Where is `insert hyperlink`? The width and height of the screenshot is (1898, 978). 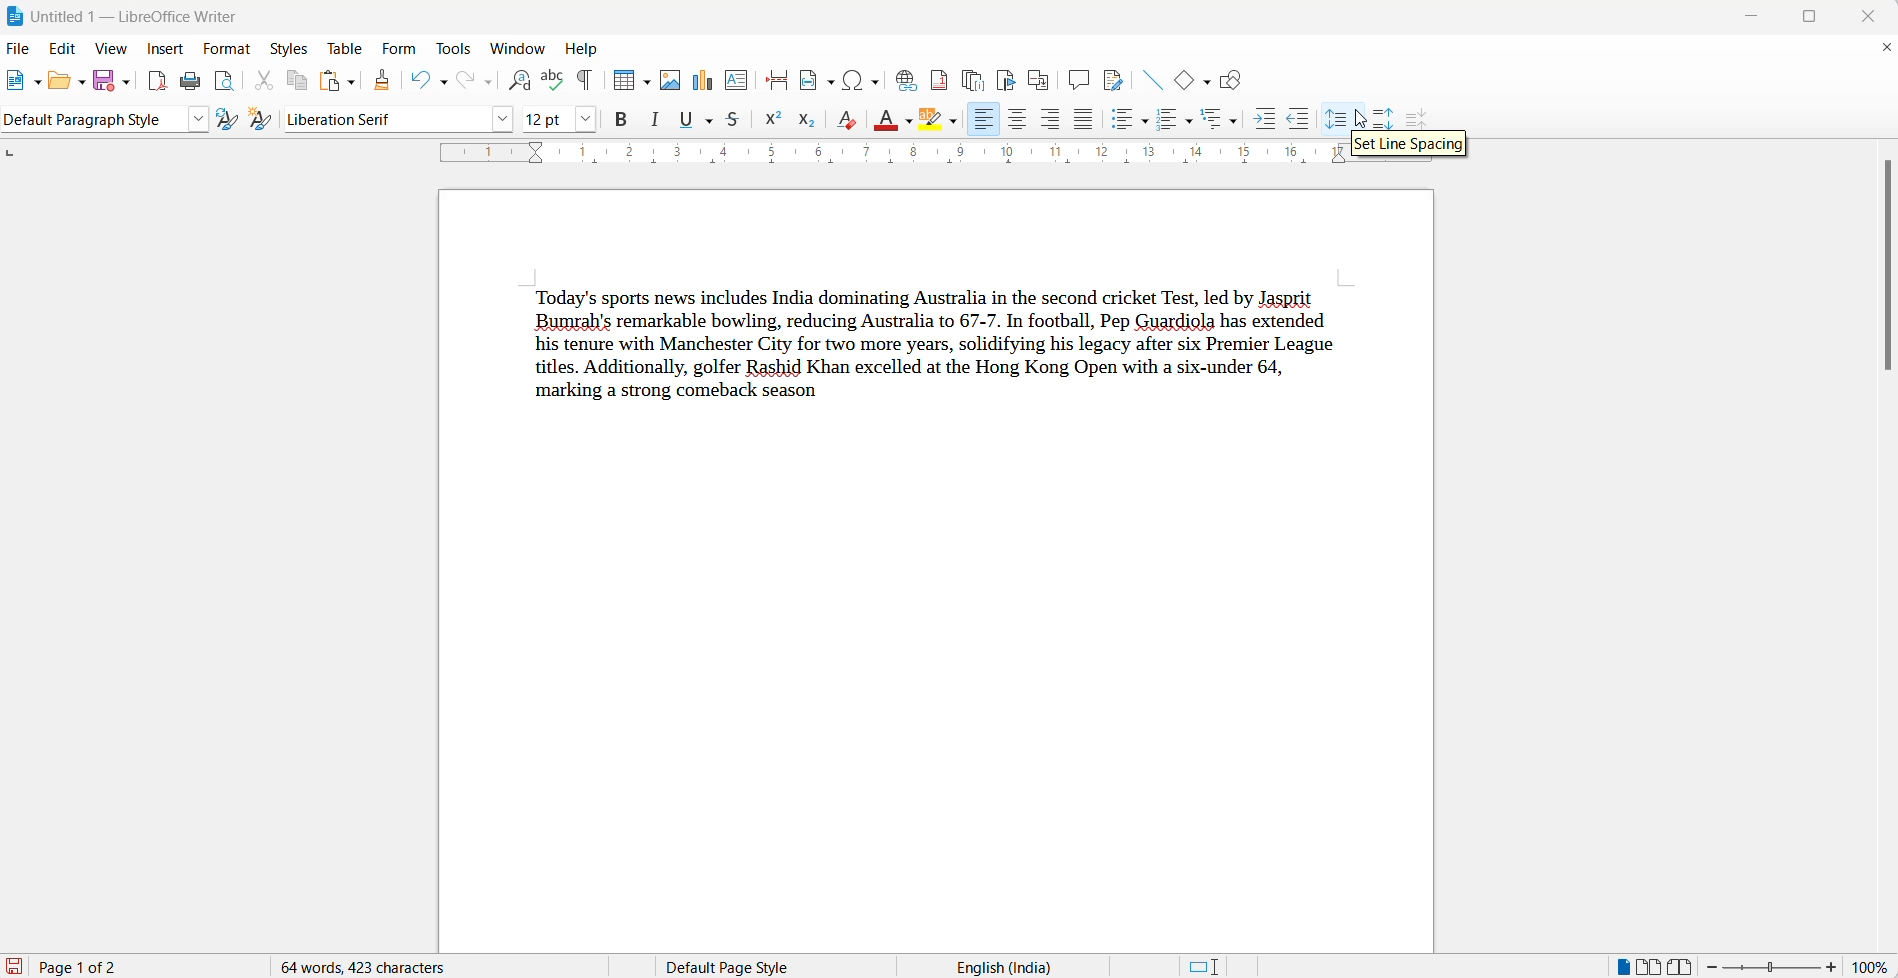 insert hyperlink is located at coordinates (859, 80).